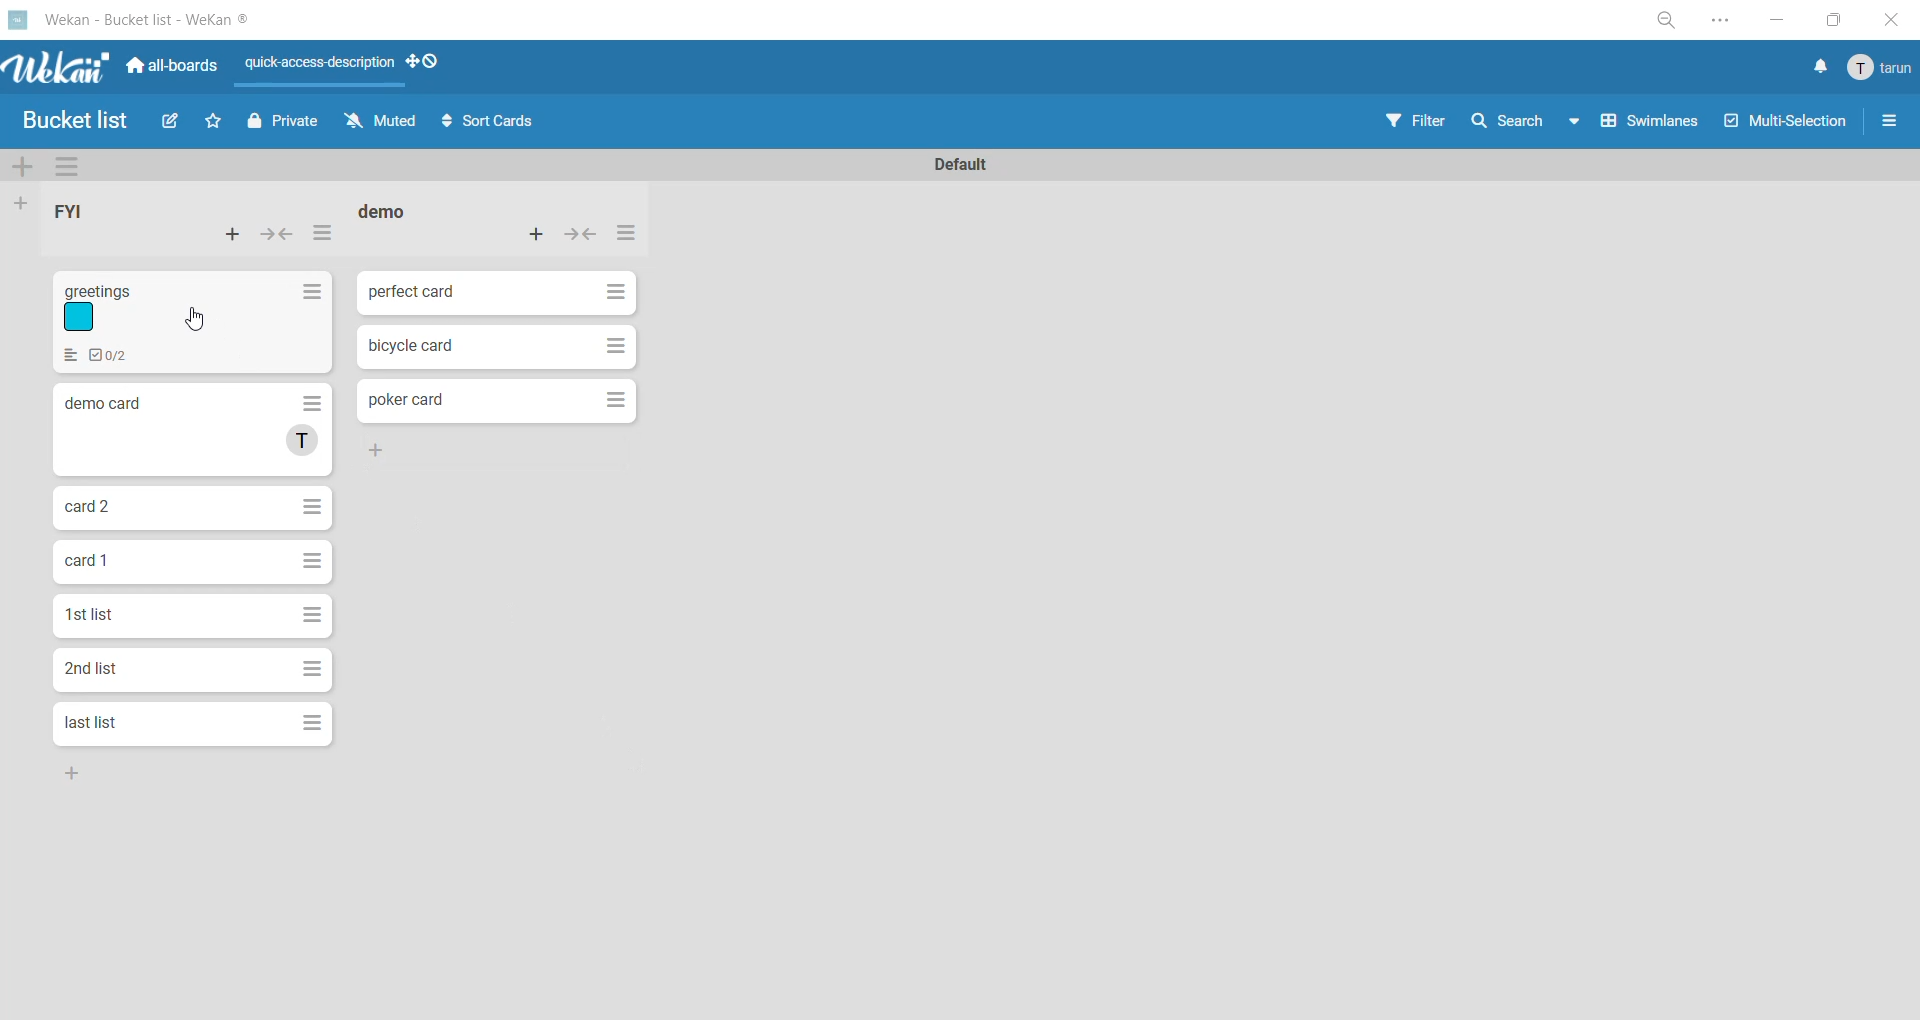  I want to click on notifications, so click(1821, 66).